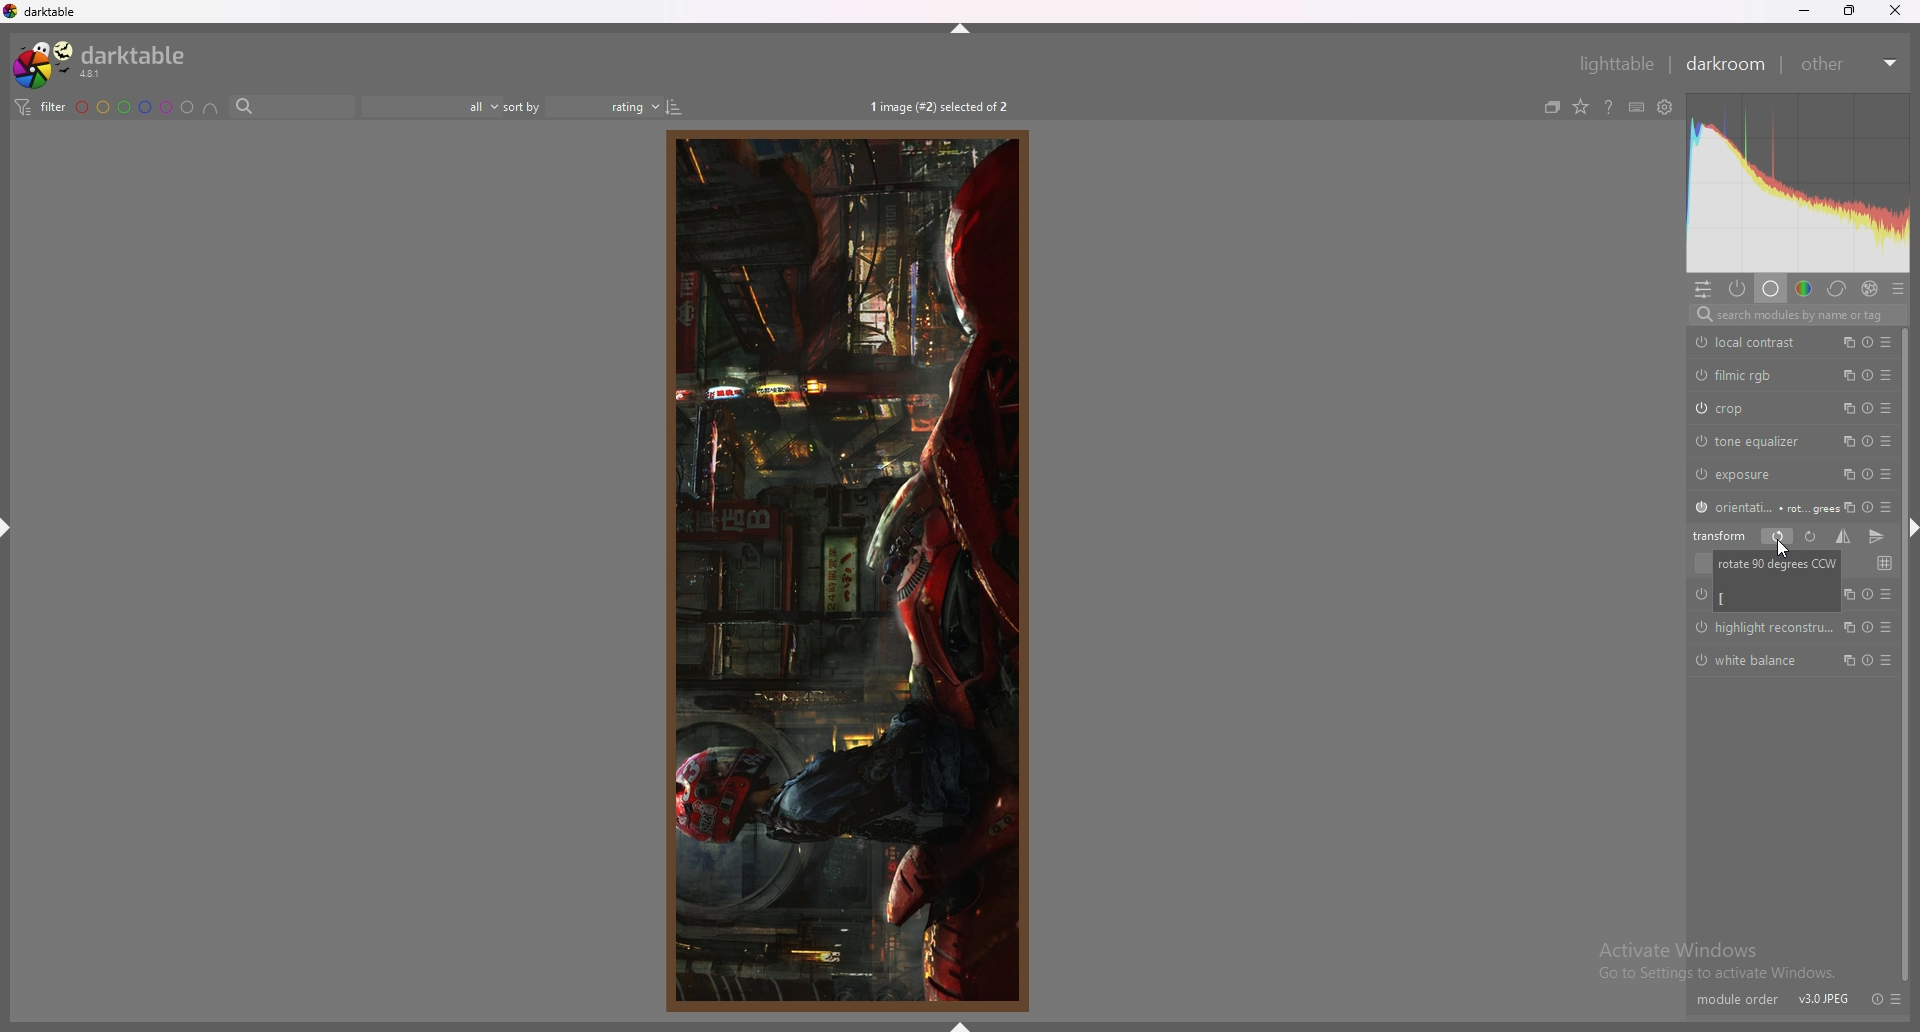 This screenshot has height=1032, width=1920. What do you see at coordinates (1782, 549) in the screenshot?
I see `cursor` at bounding box center [1782, 549].